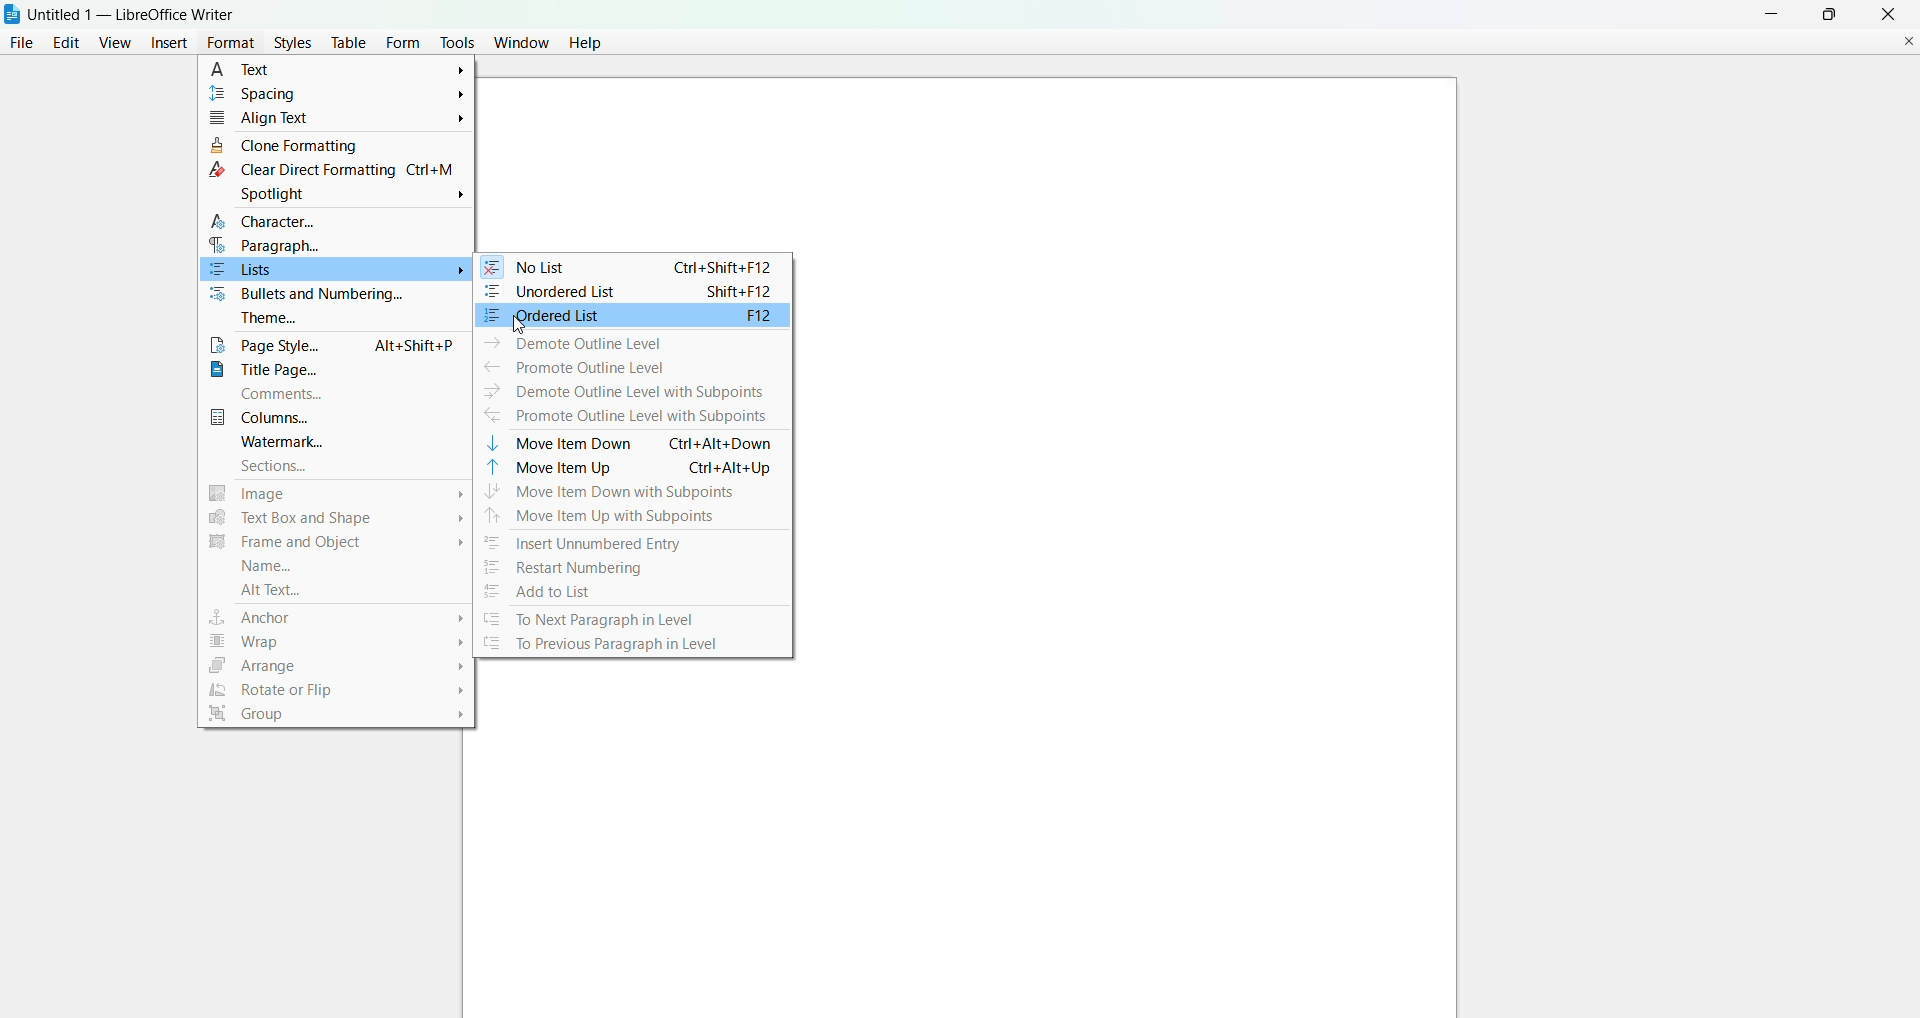  What do you see at coordinates (66, 44) in the screenshot?
I see `edit` at bounding box center [66, 44].